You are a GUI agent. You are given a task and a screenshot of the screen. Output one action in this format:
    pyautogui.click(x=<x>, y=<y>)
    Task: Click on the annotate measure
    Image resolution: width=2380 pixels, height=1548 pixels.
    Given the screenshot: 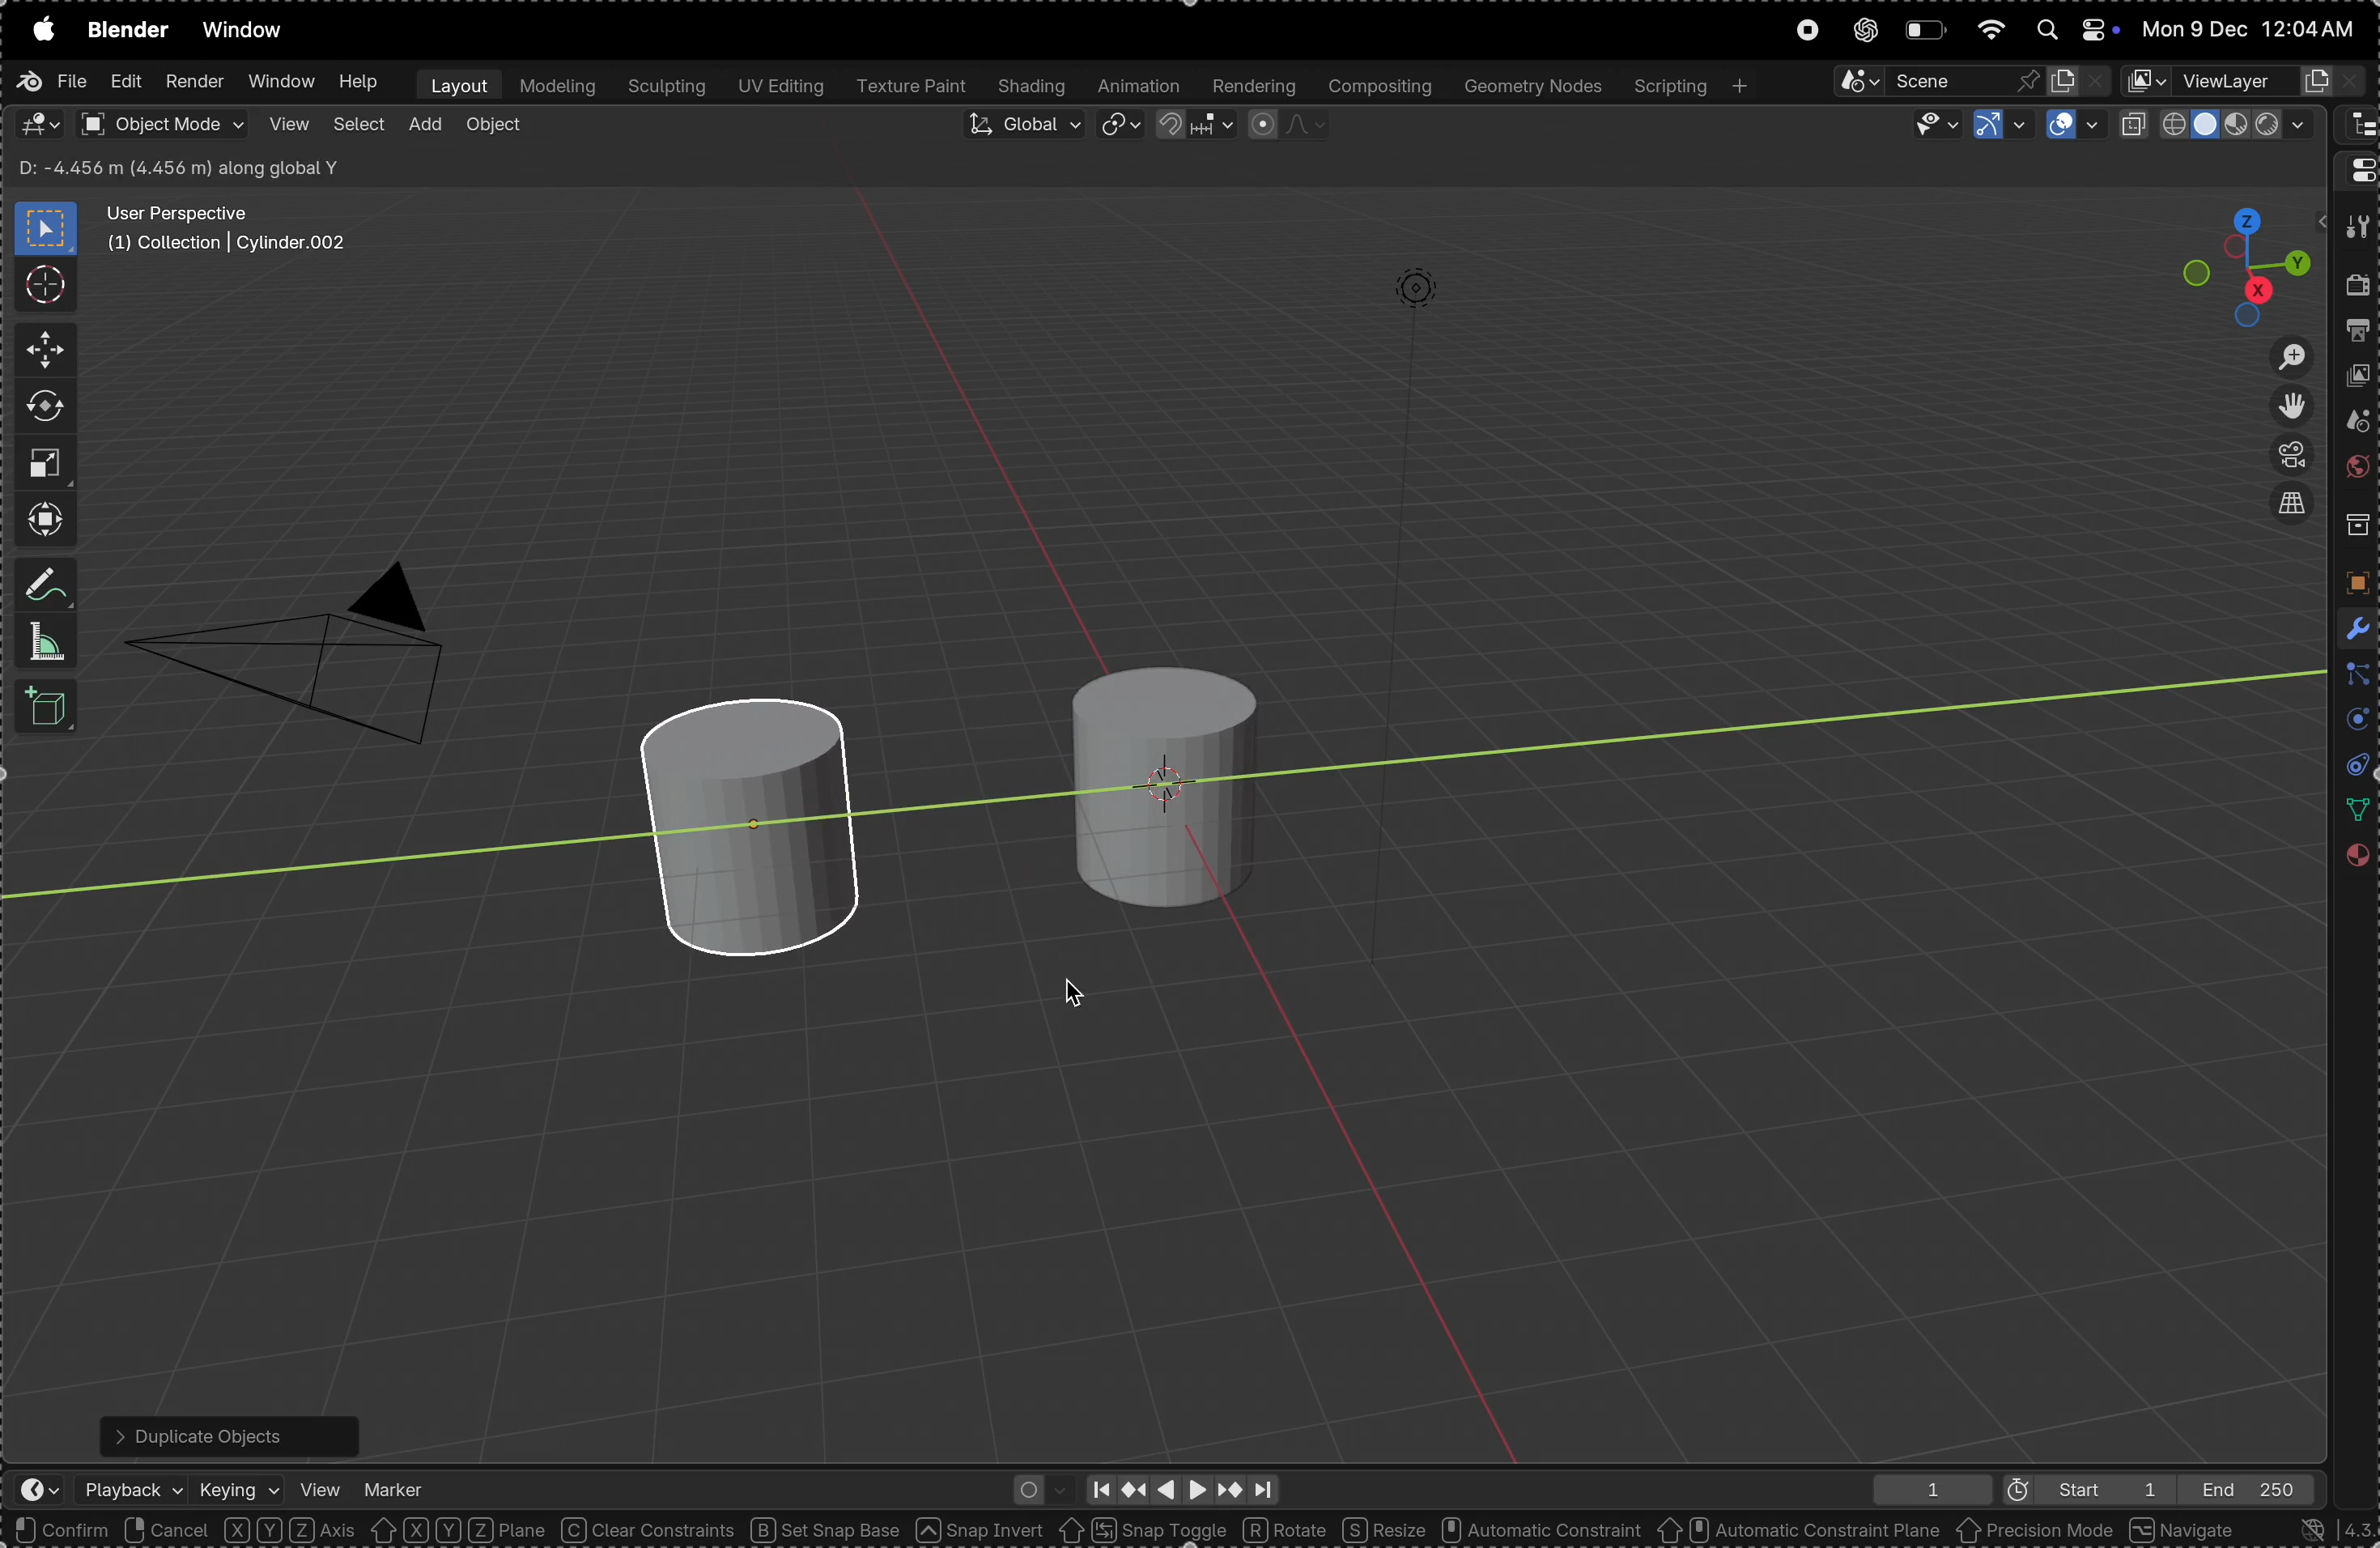 What is the action you would take?
    pyautogui.click(x=48, y=587)
    